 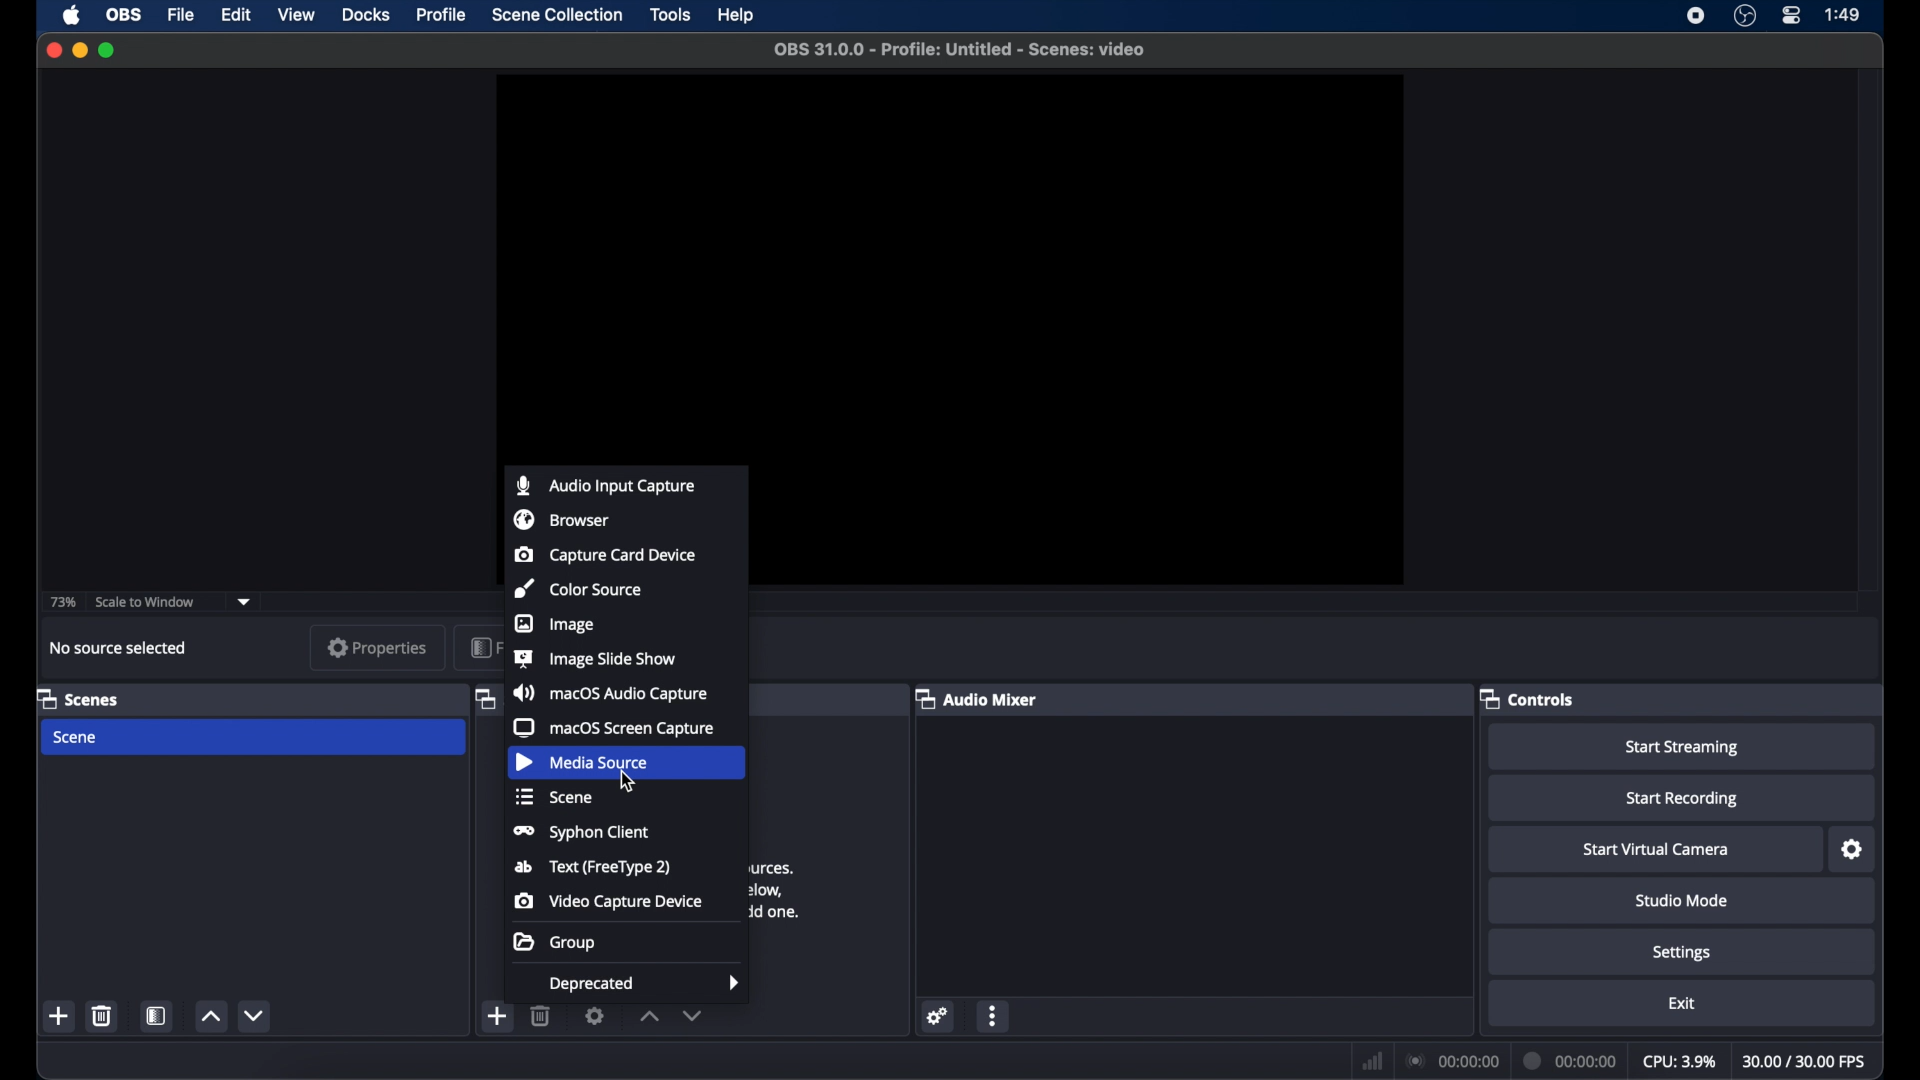 What do you see at coordinates (541, 1017) in the screenshot?
I see `delete` at bounding box center [541, 1017].